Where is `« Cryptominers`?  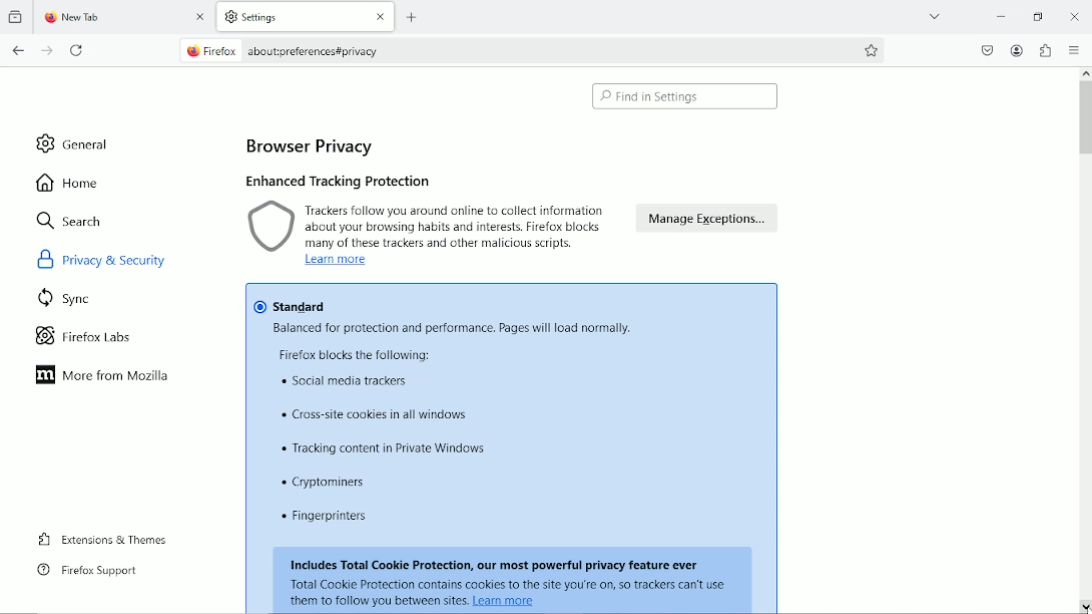 « Cryptominers is located at coordinates (327, 483).